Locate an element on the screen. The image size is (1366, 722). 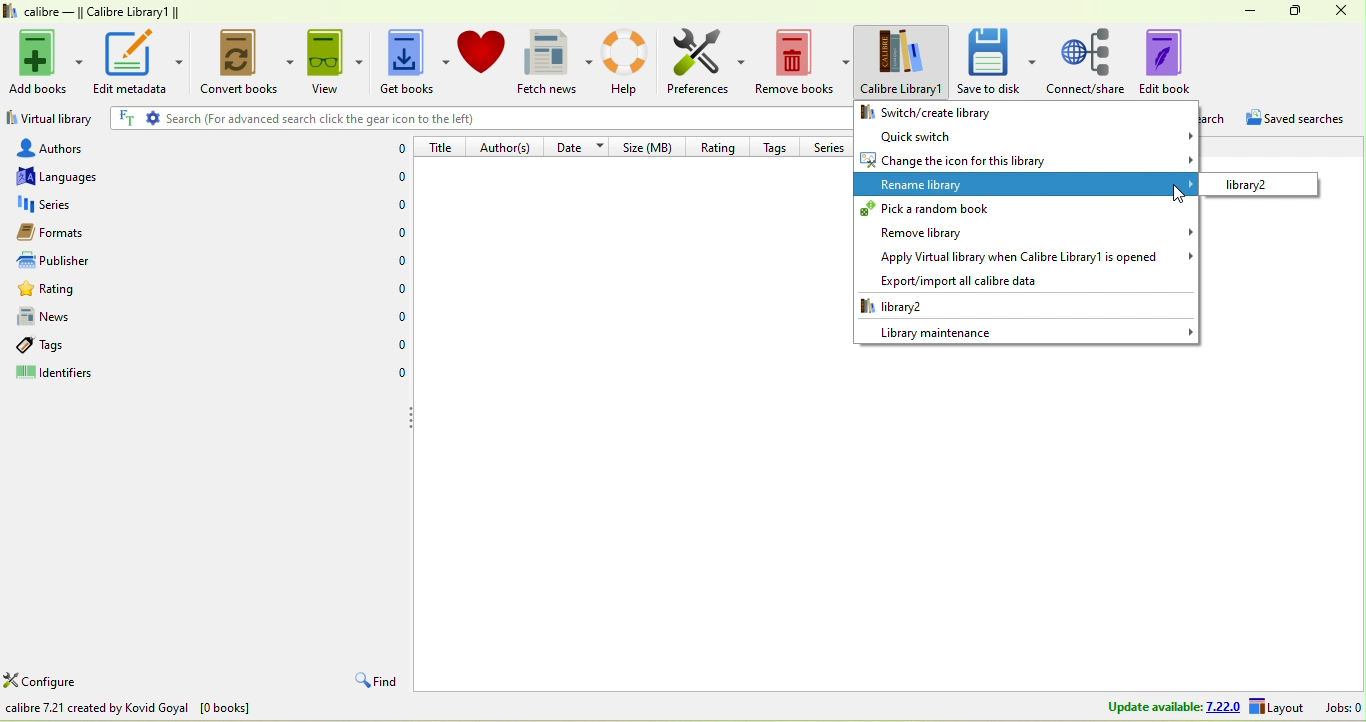
0 is located at coordinates (395, 260).